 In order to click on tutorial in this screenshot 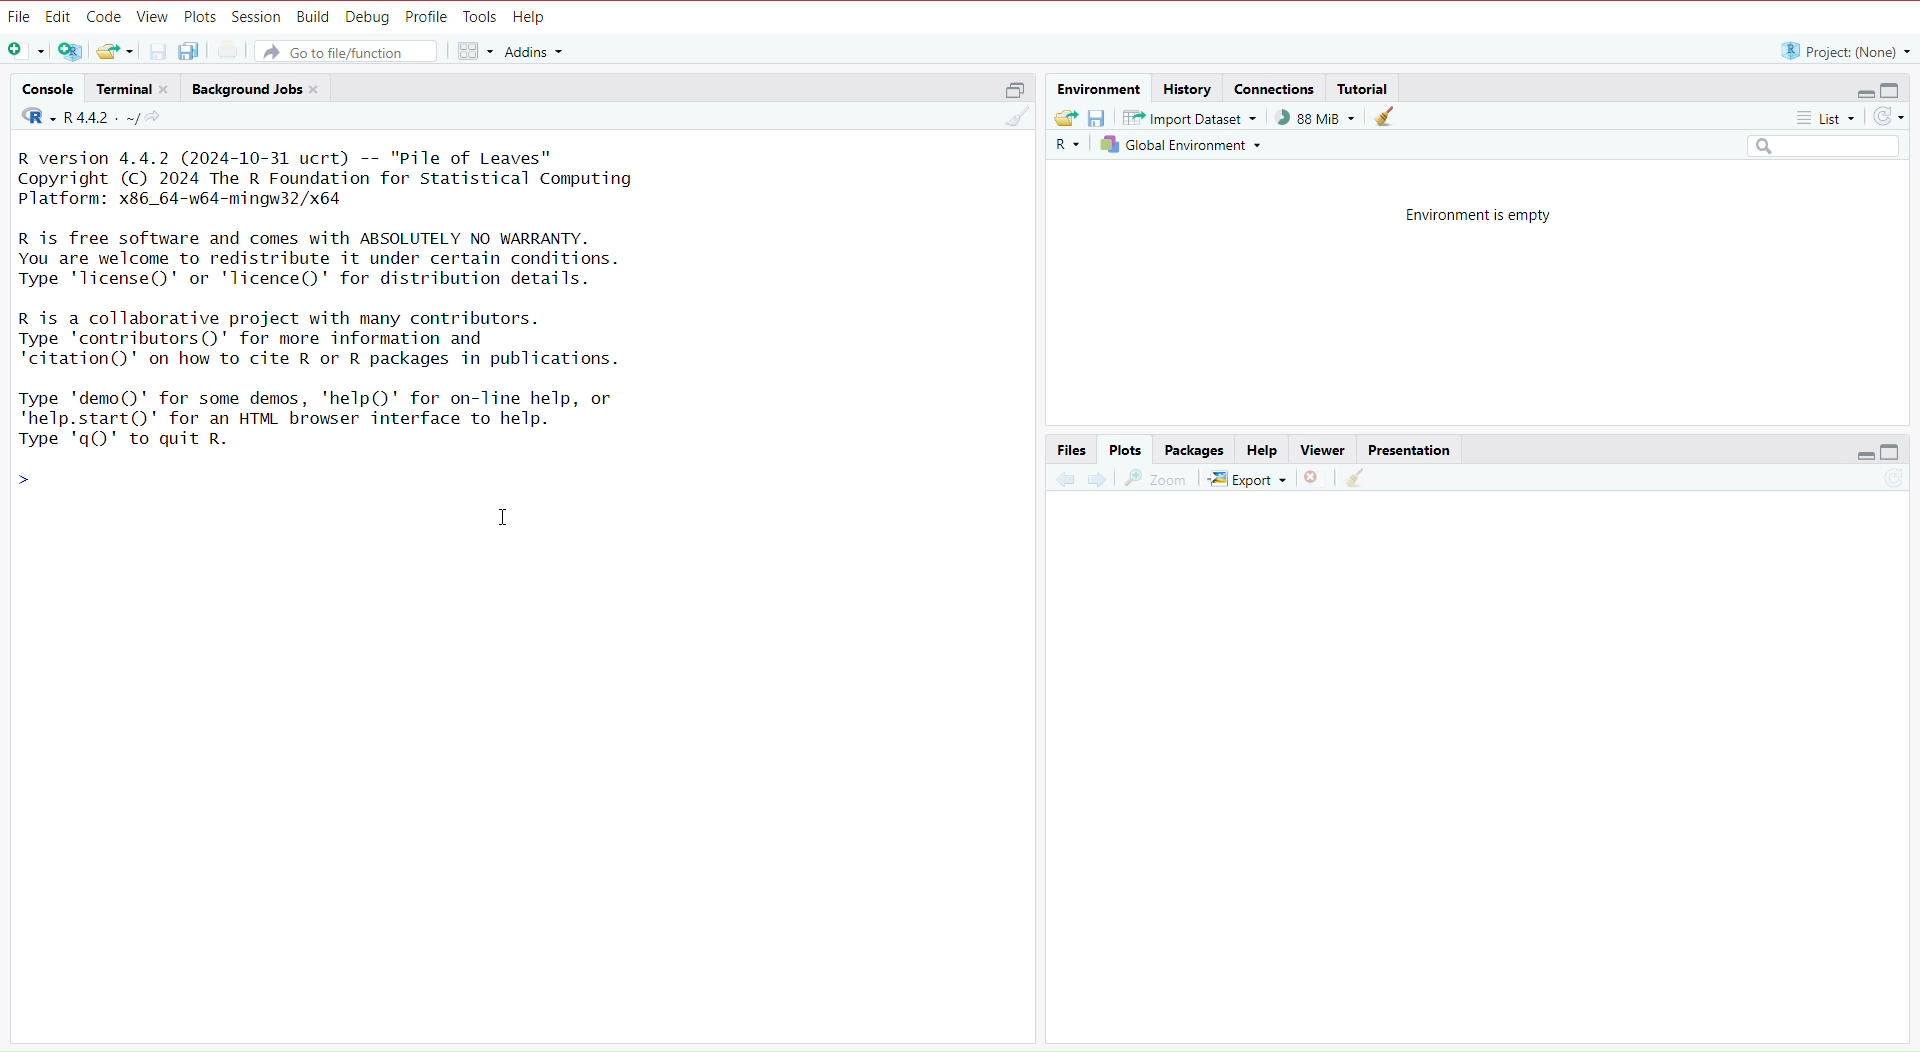, I will do `click(1365, 88)`.